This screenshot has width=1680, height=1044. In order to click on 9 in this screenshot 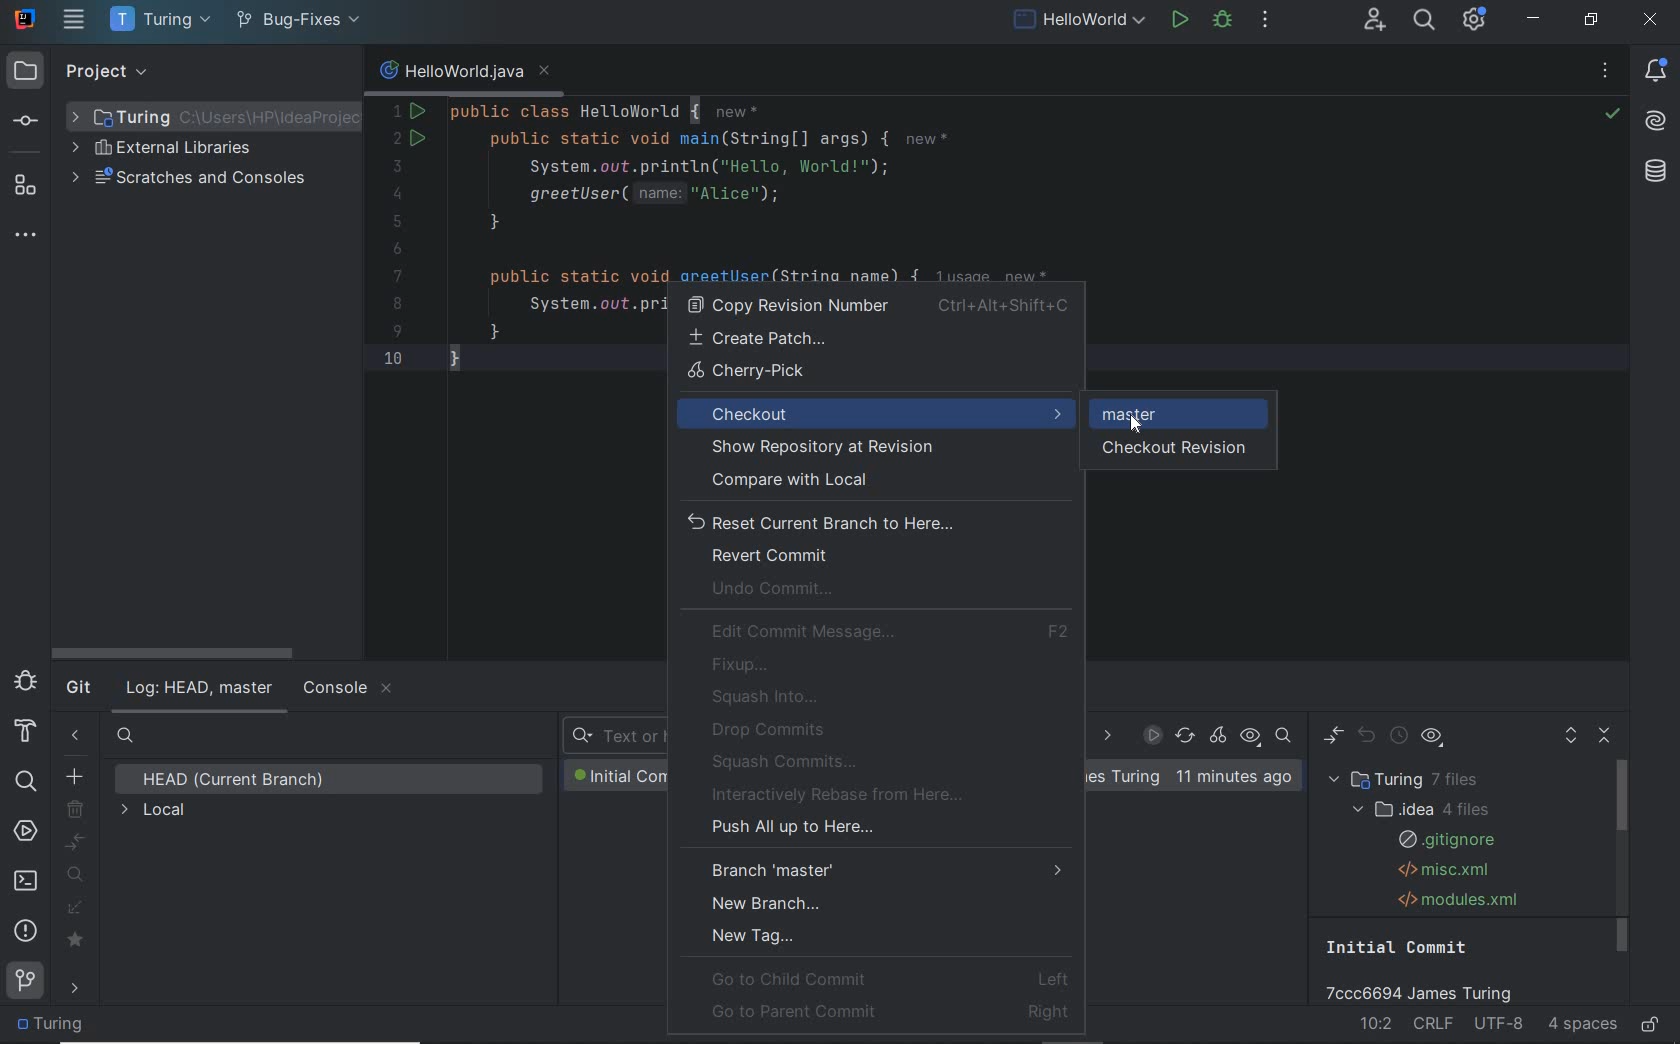, I will do `click(397, 331)`.